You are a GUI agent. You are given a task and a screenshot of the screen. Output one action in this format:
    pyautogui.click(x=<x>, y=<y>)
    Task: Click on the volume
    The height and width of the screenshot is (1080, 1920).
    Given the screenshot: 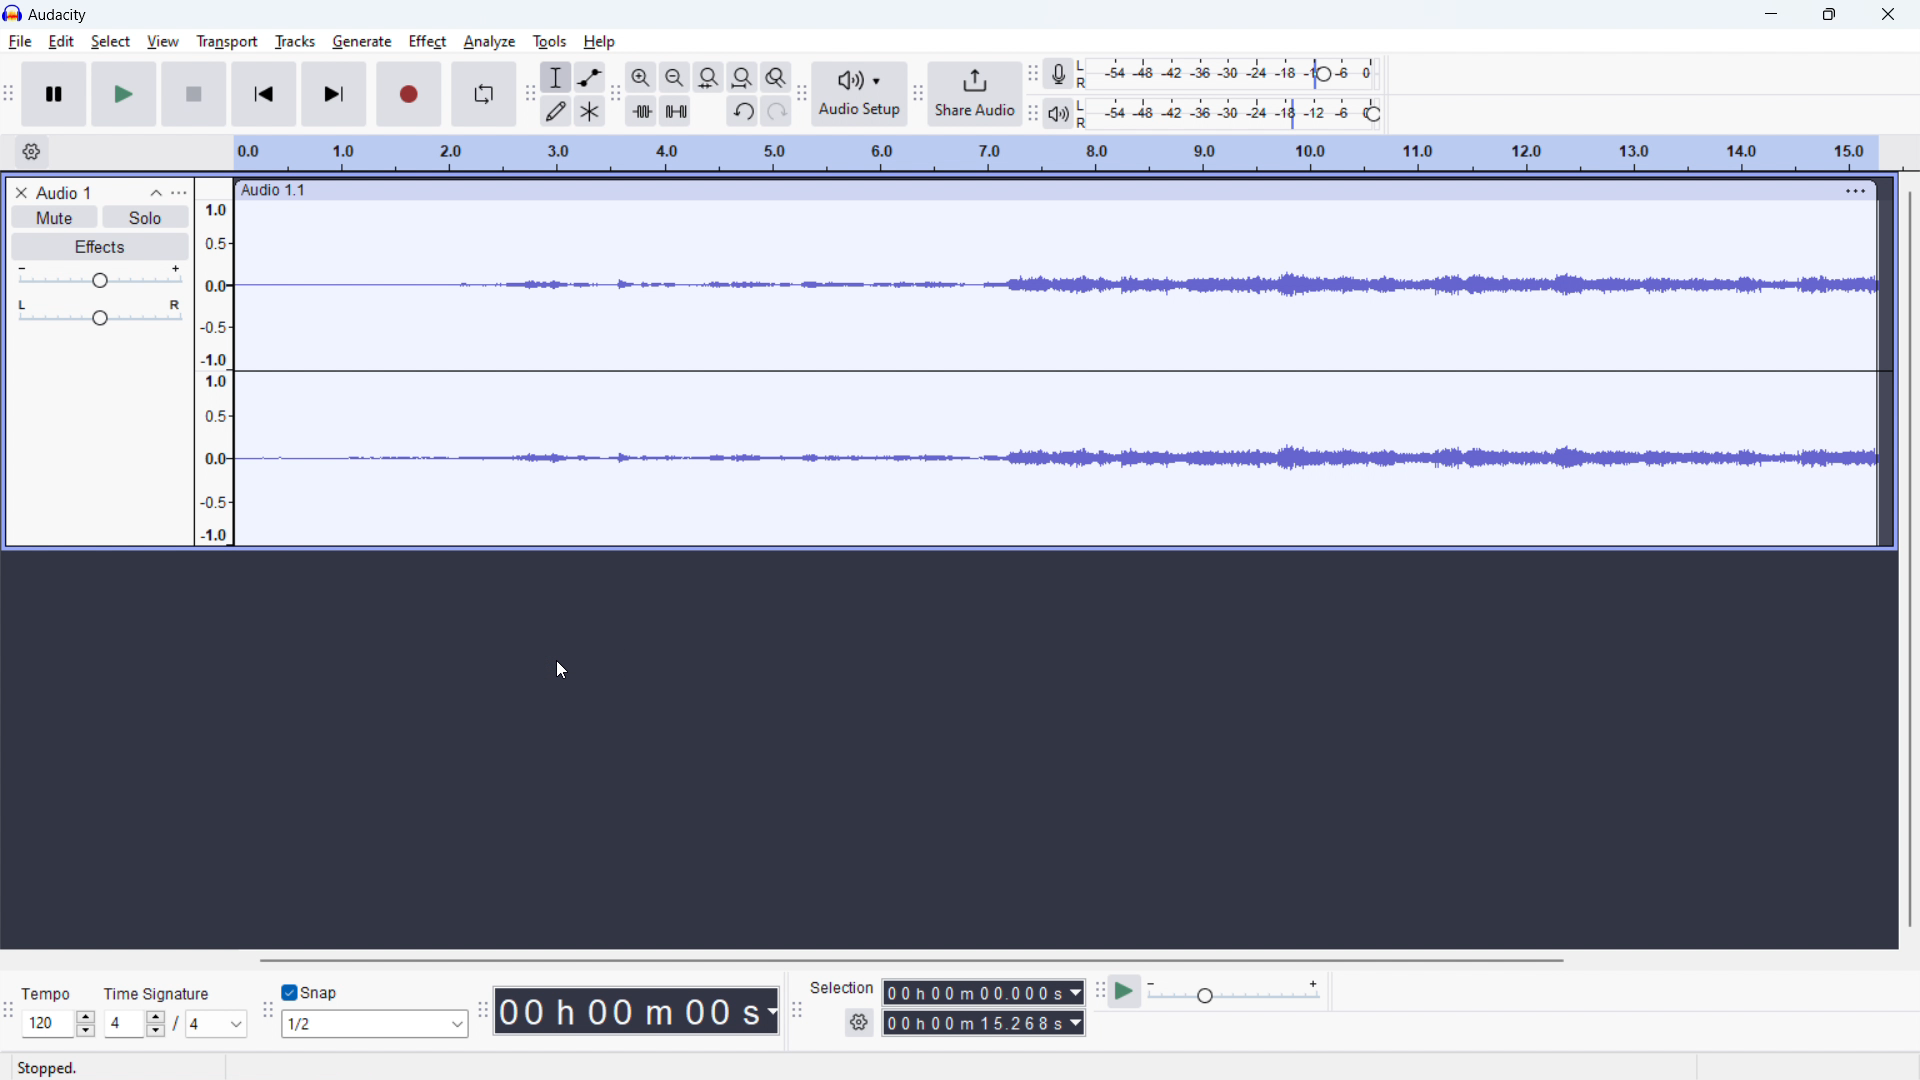 What is the action you would take?
    pyautogui.click(x=100, y=276)
    